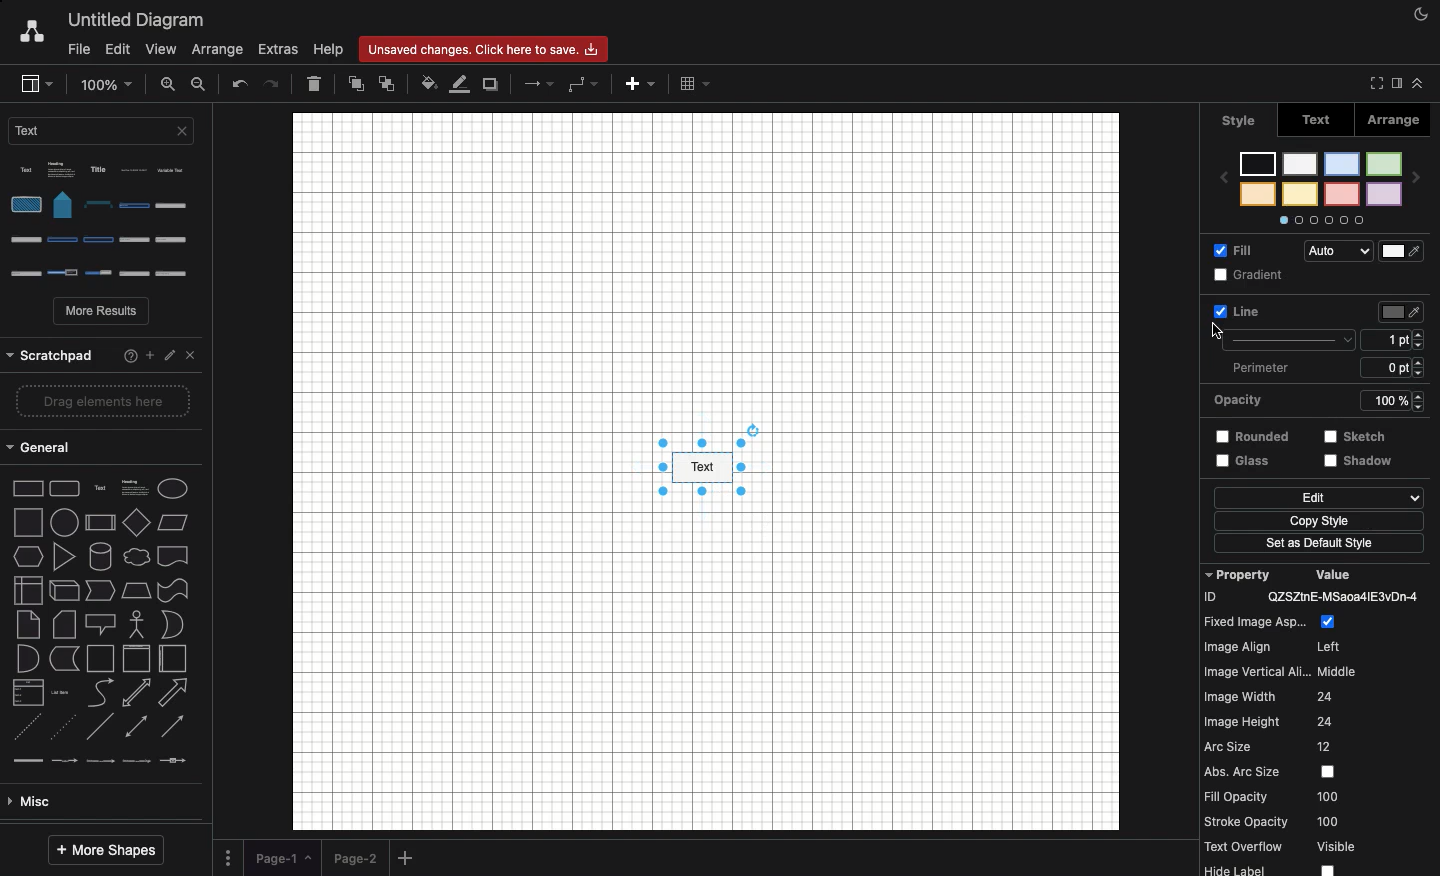 Image resolution: width=1440 pixels, height=876 pixels. I want to click on More shapes, so click(105, 851).